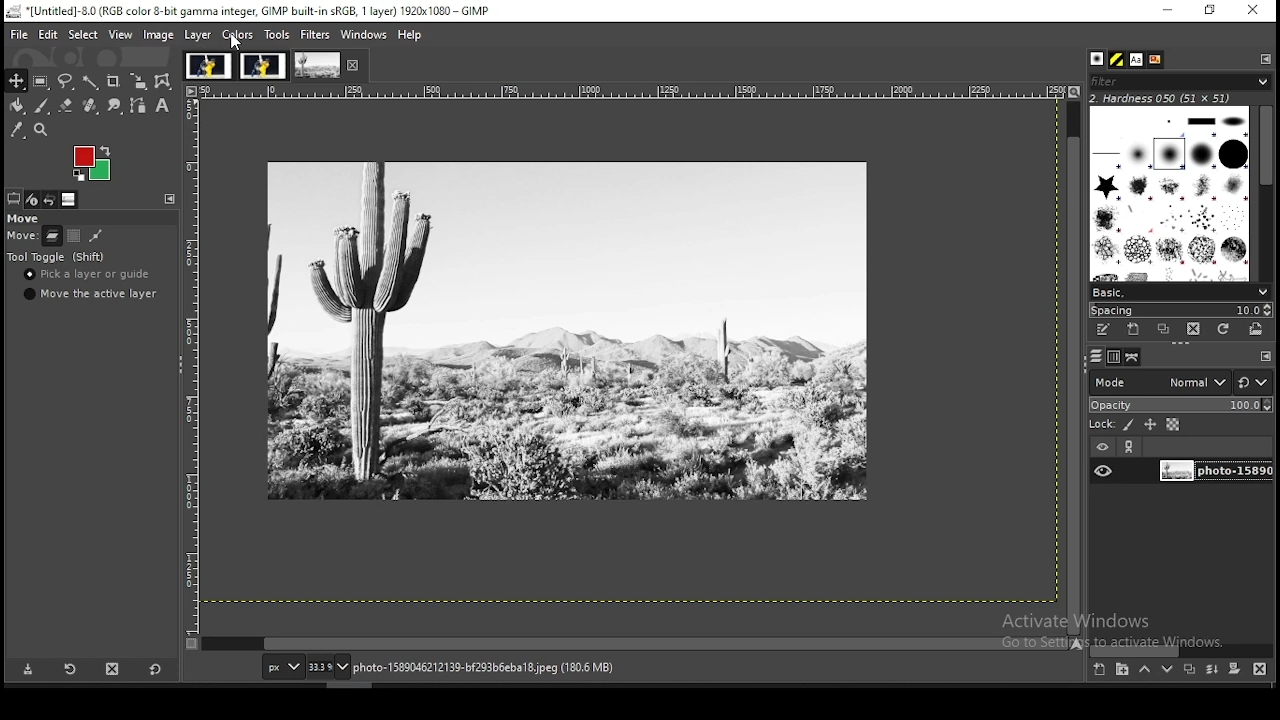 This screenshot has width=1280, height=720. I want to click on move layer one step up, so click(1144, 669).